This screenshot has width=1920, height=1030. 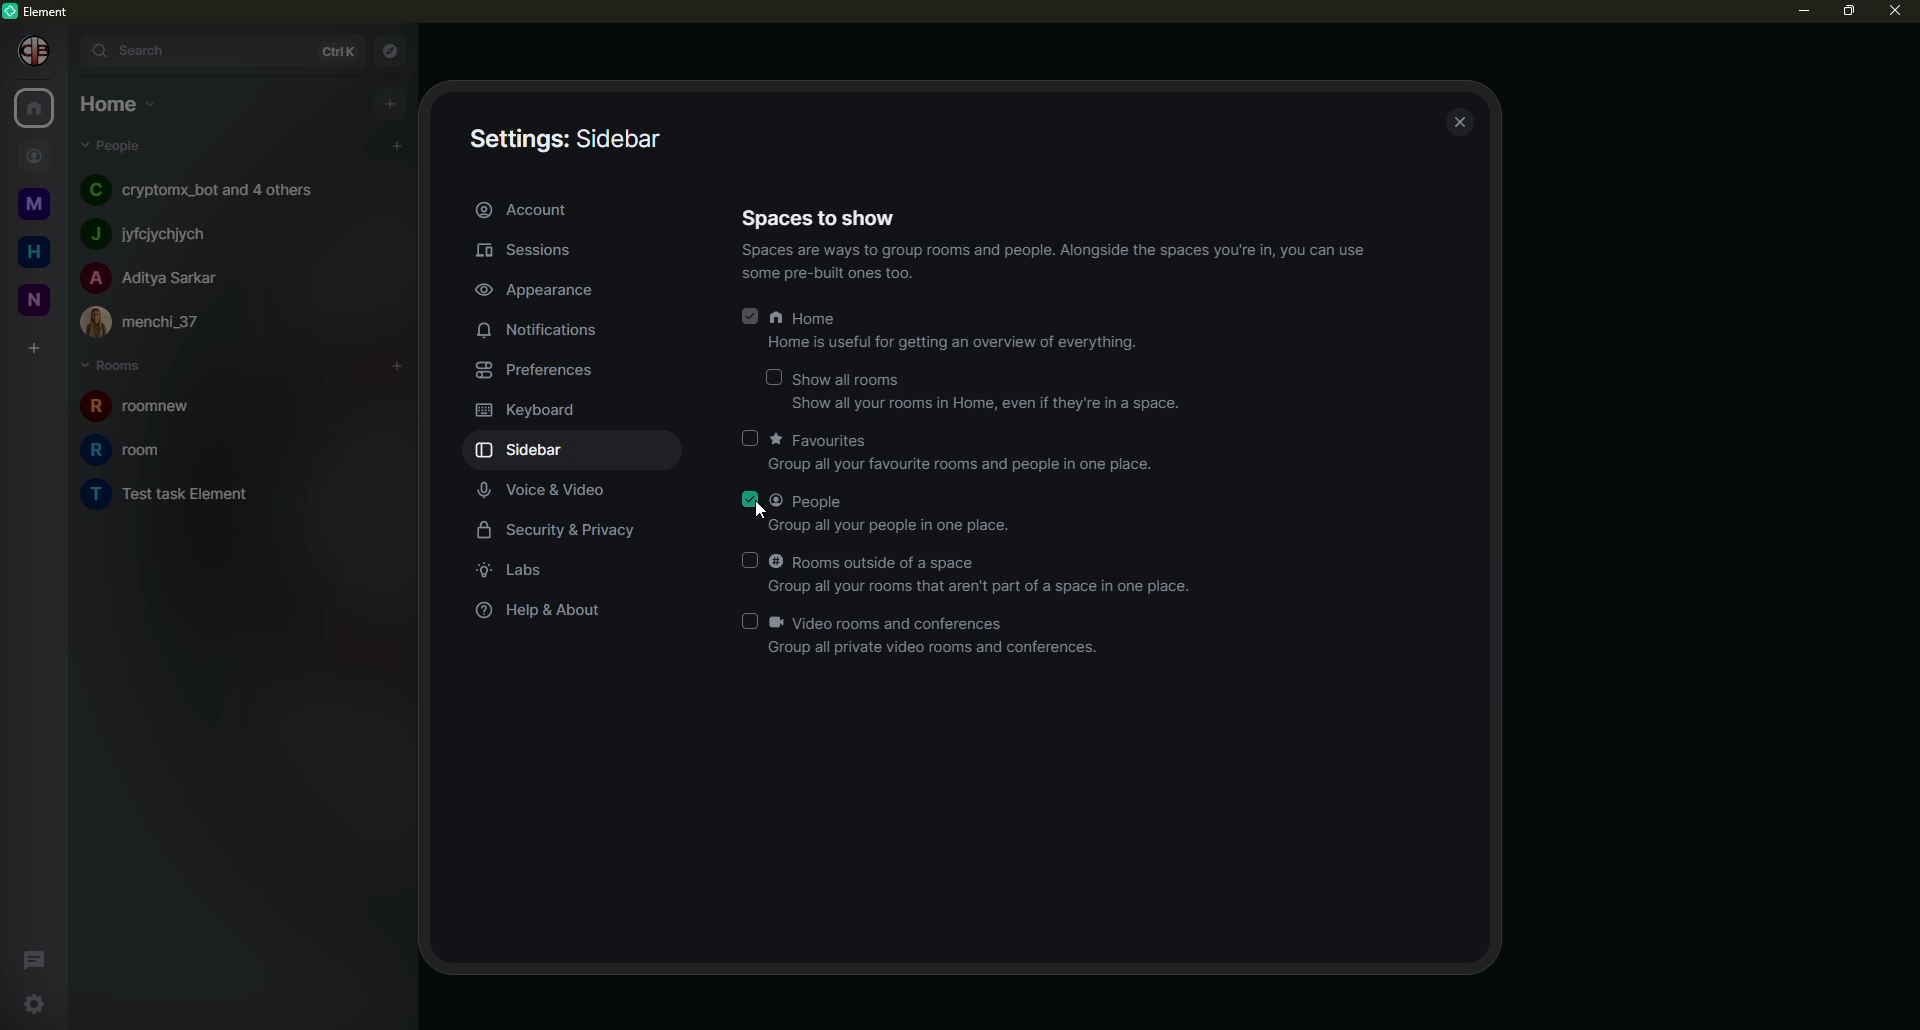 I want to click on home, so click(x=38, y=108).